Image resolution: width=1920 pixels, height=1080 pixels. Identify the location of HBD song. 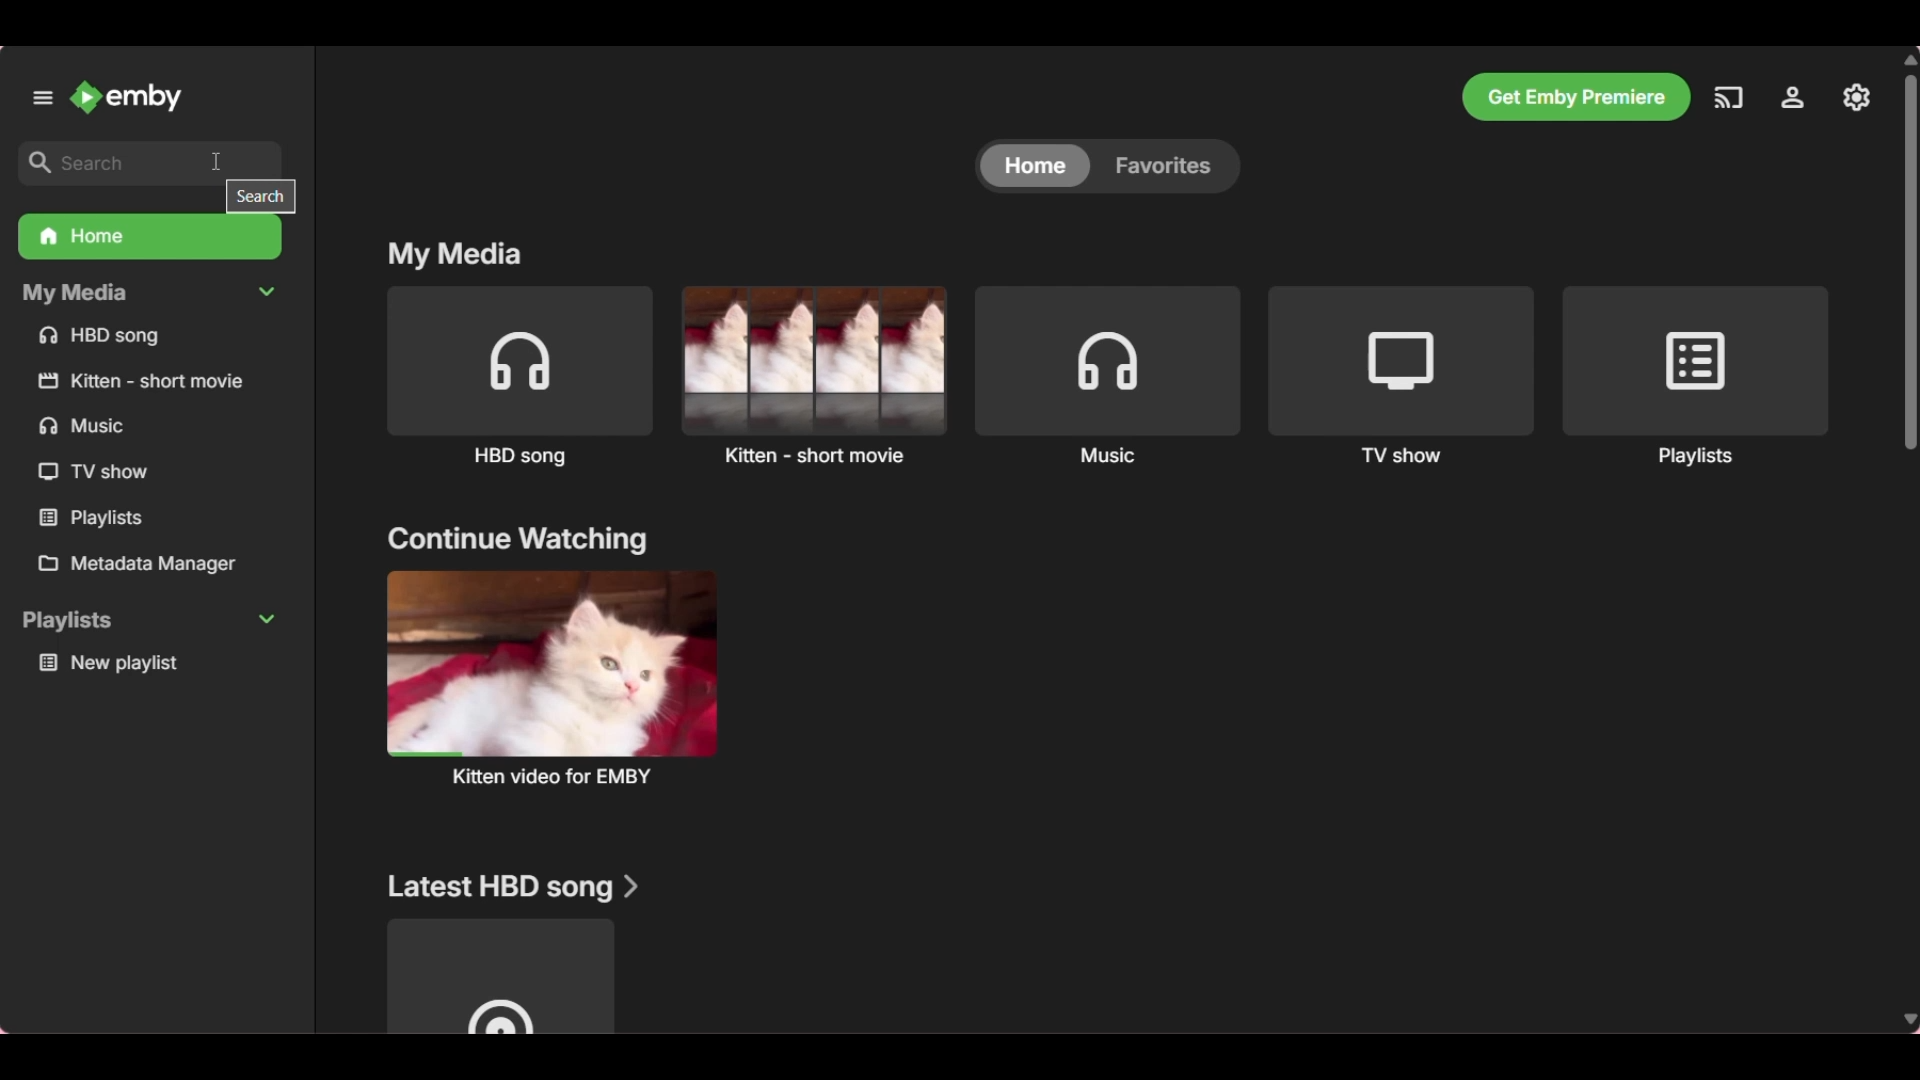
(519, 378).